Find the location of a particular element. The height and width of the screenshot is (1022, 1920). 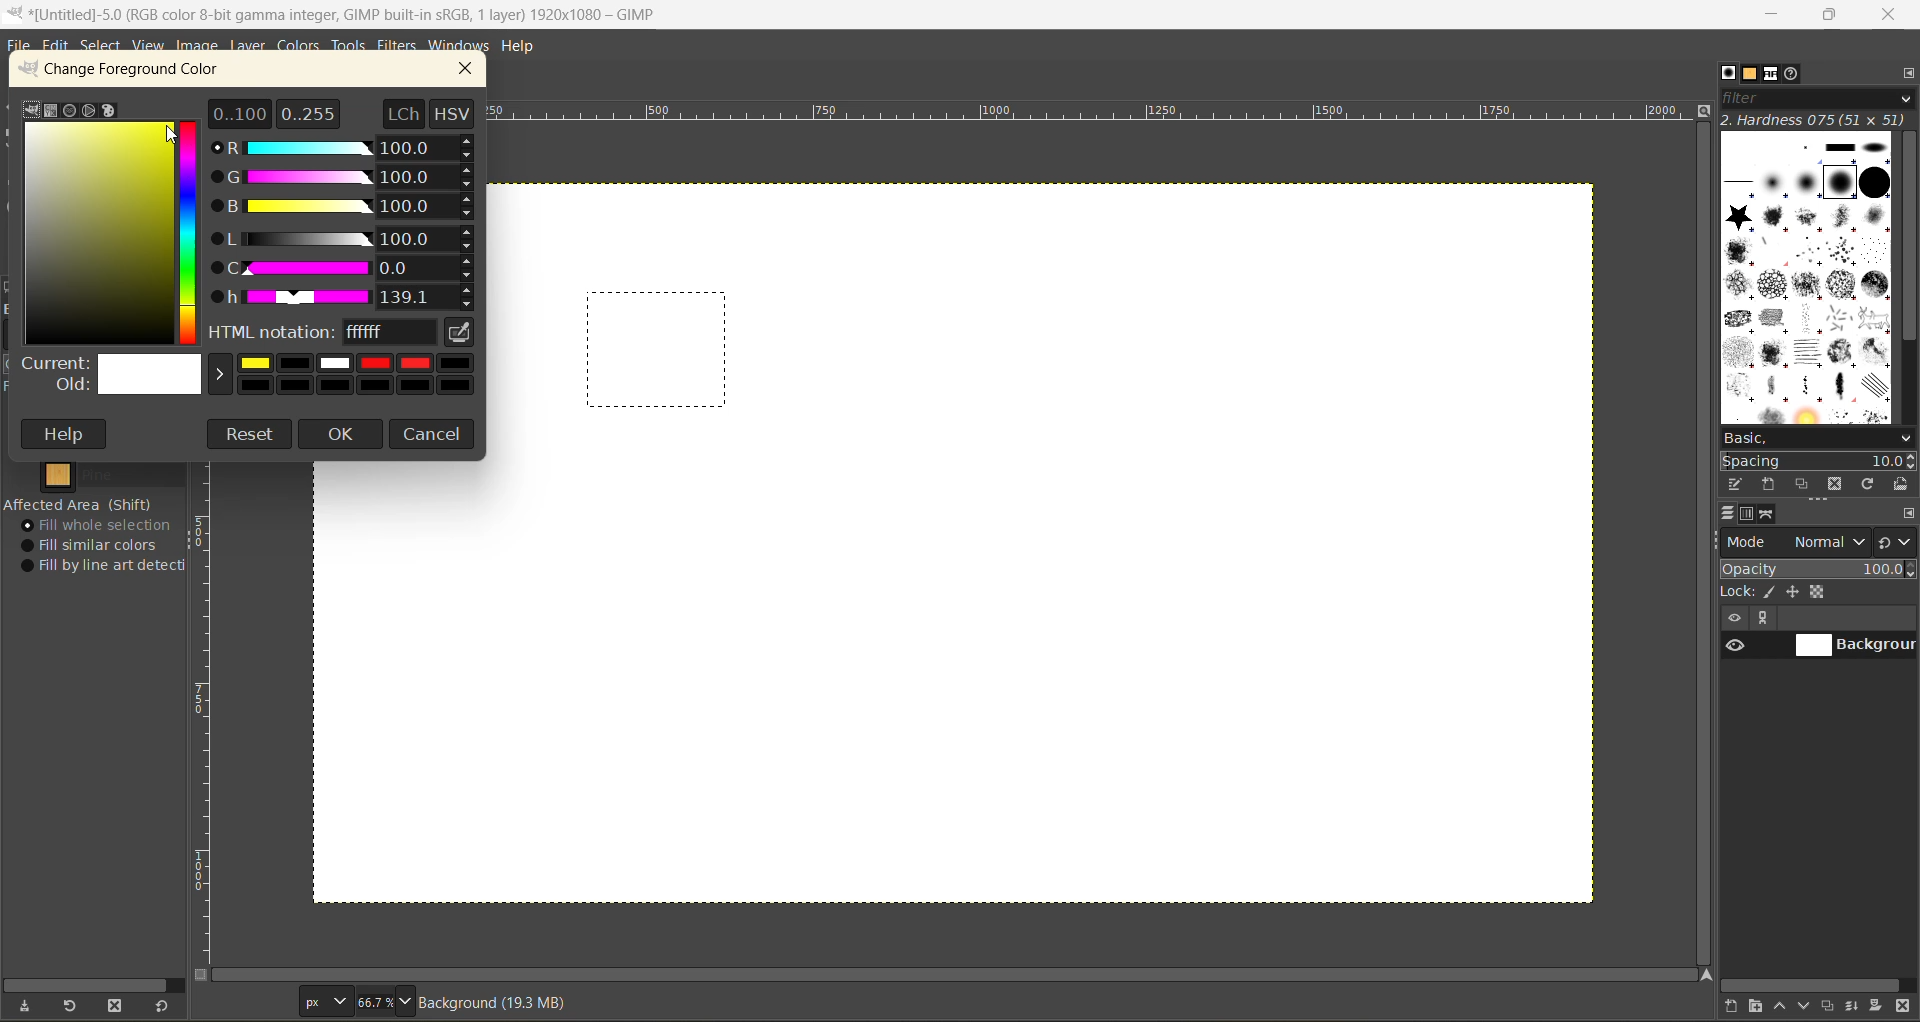

select is located at coordinates (105, 48).